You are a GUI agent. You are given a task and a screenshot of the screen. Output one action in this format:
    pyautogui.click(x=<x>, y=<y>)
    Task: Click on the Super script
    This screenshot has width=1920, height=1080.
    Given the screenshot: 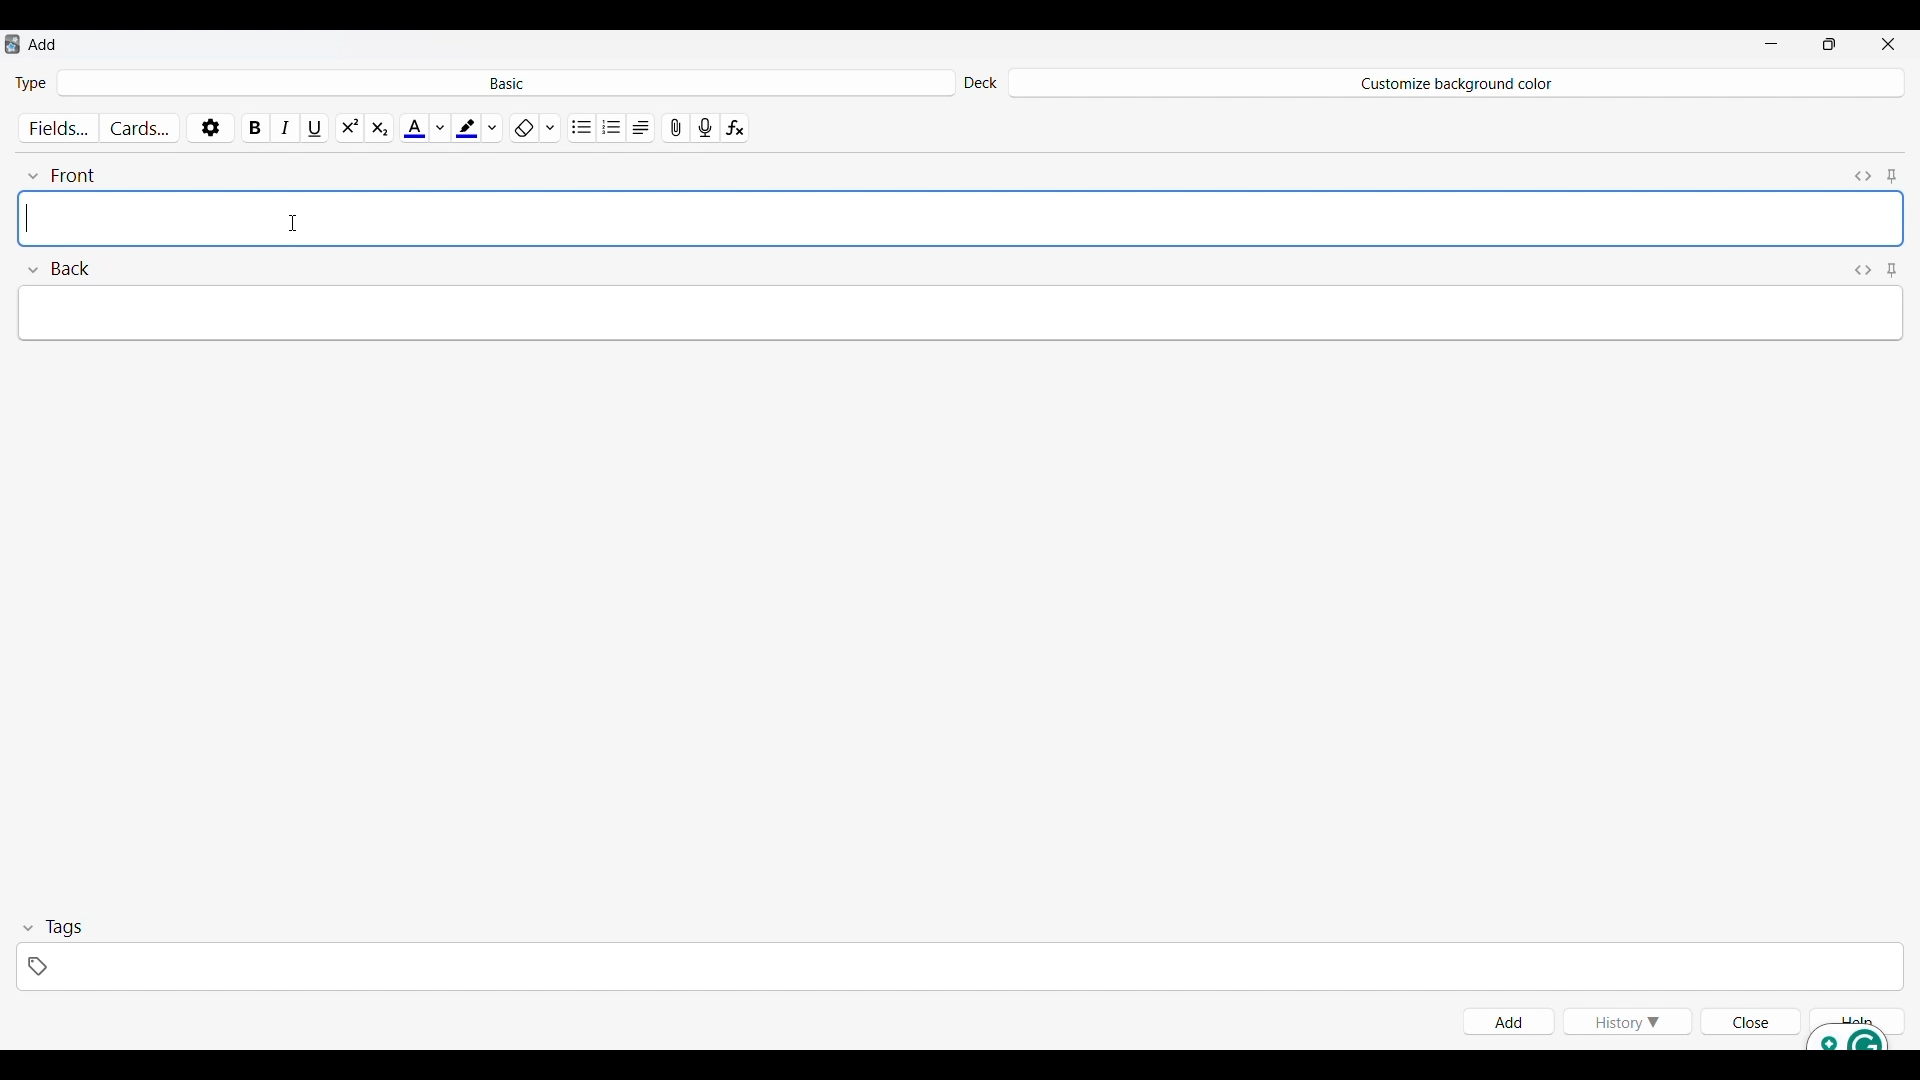 What is the action you would take?
    pyautogui.click(x=350, y=125)
    